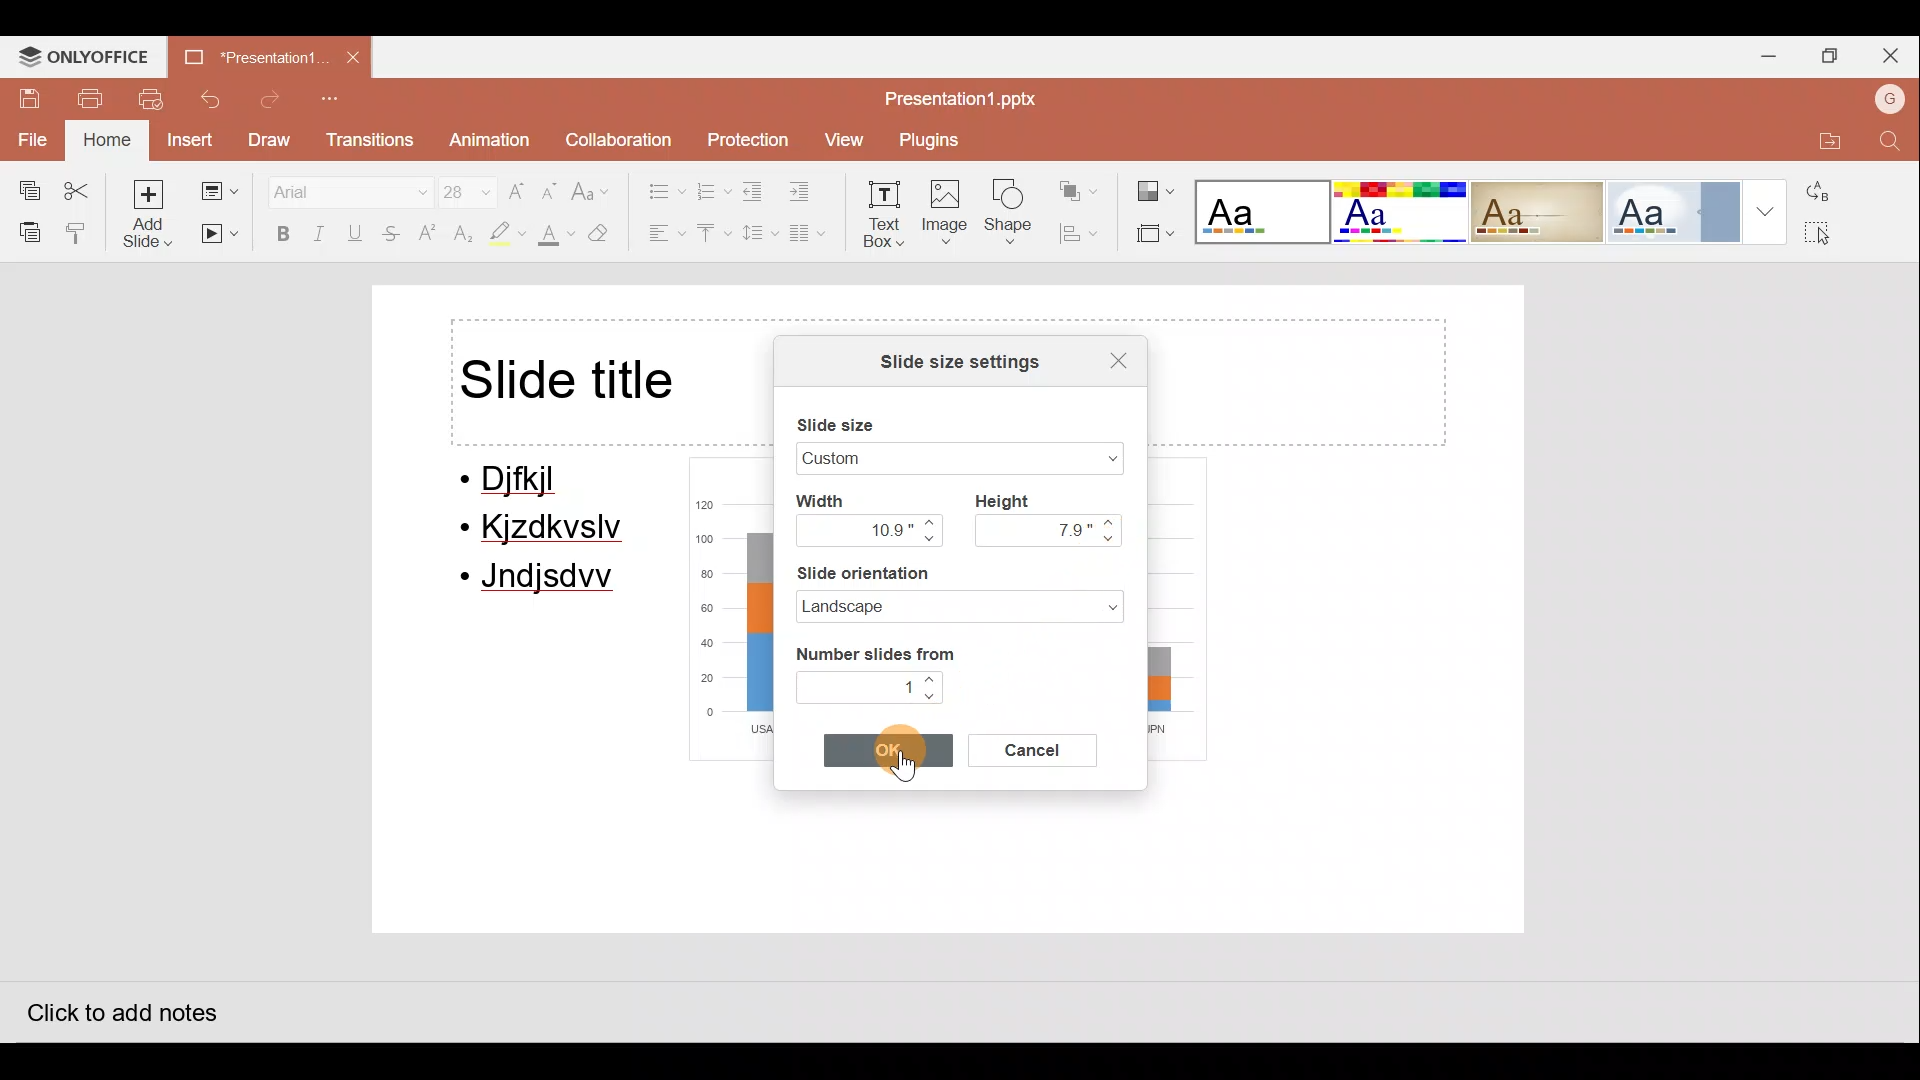 The height and width of the screenshot is (1080, 1920). What do you see at coordinates (355, 59) in the screenshot?
I see `Close document` at bounding box center [355, 59].